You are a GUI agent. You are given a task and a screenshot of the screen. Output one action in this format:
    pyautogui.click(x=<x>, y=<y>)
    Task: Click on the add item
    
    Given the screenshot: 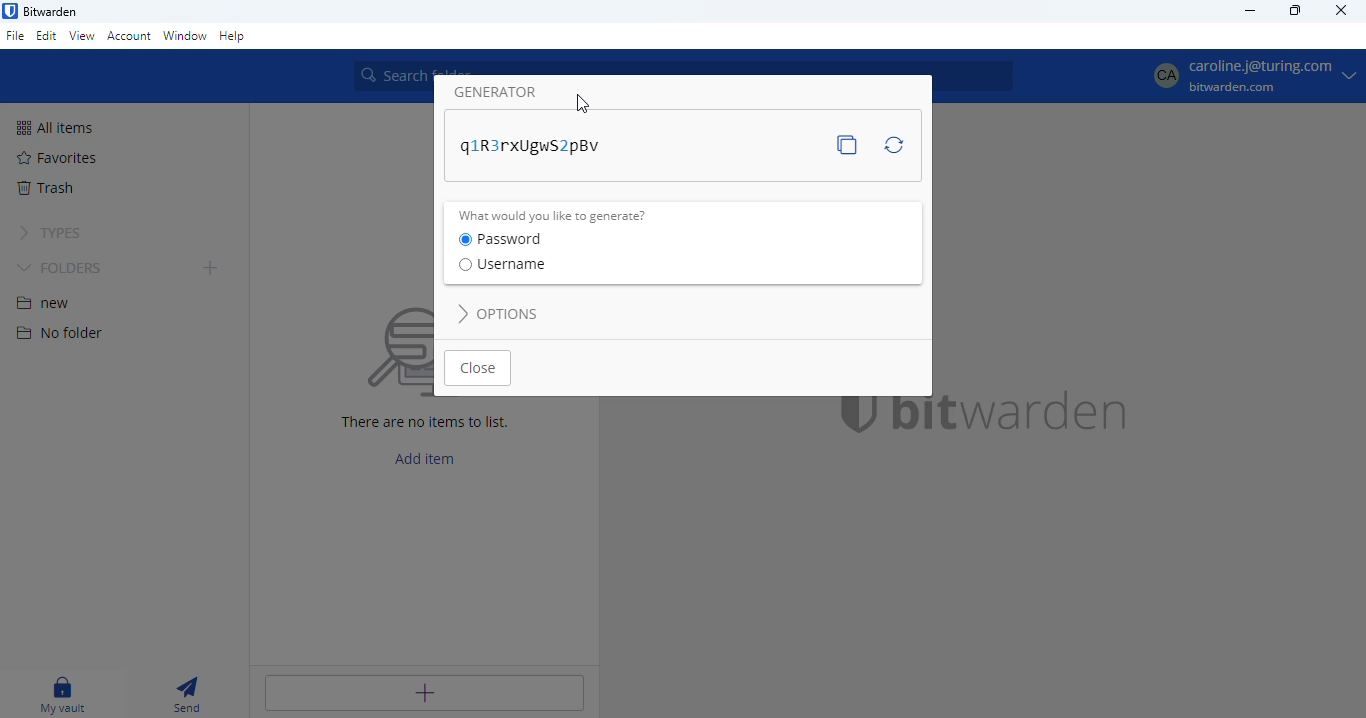 What is the action you would take?
    pyautogui.click(x=426, y=458)
    